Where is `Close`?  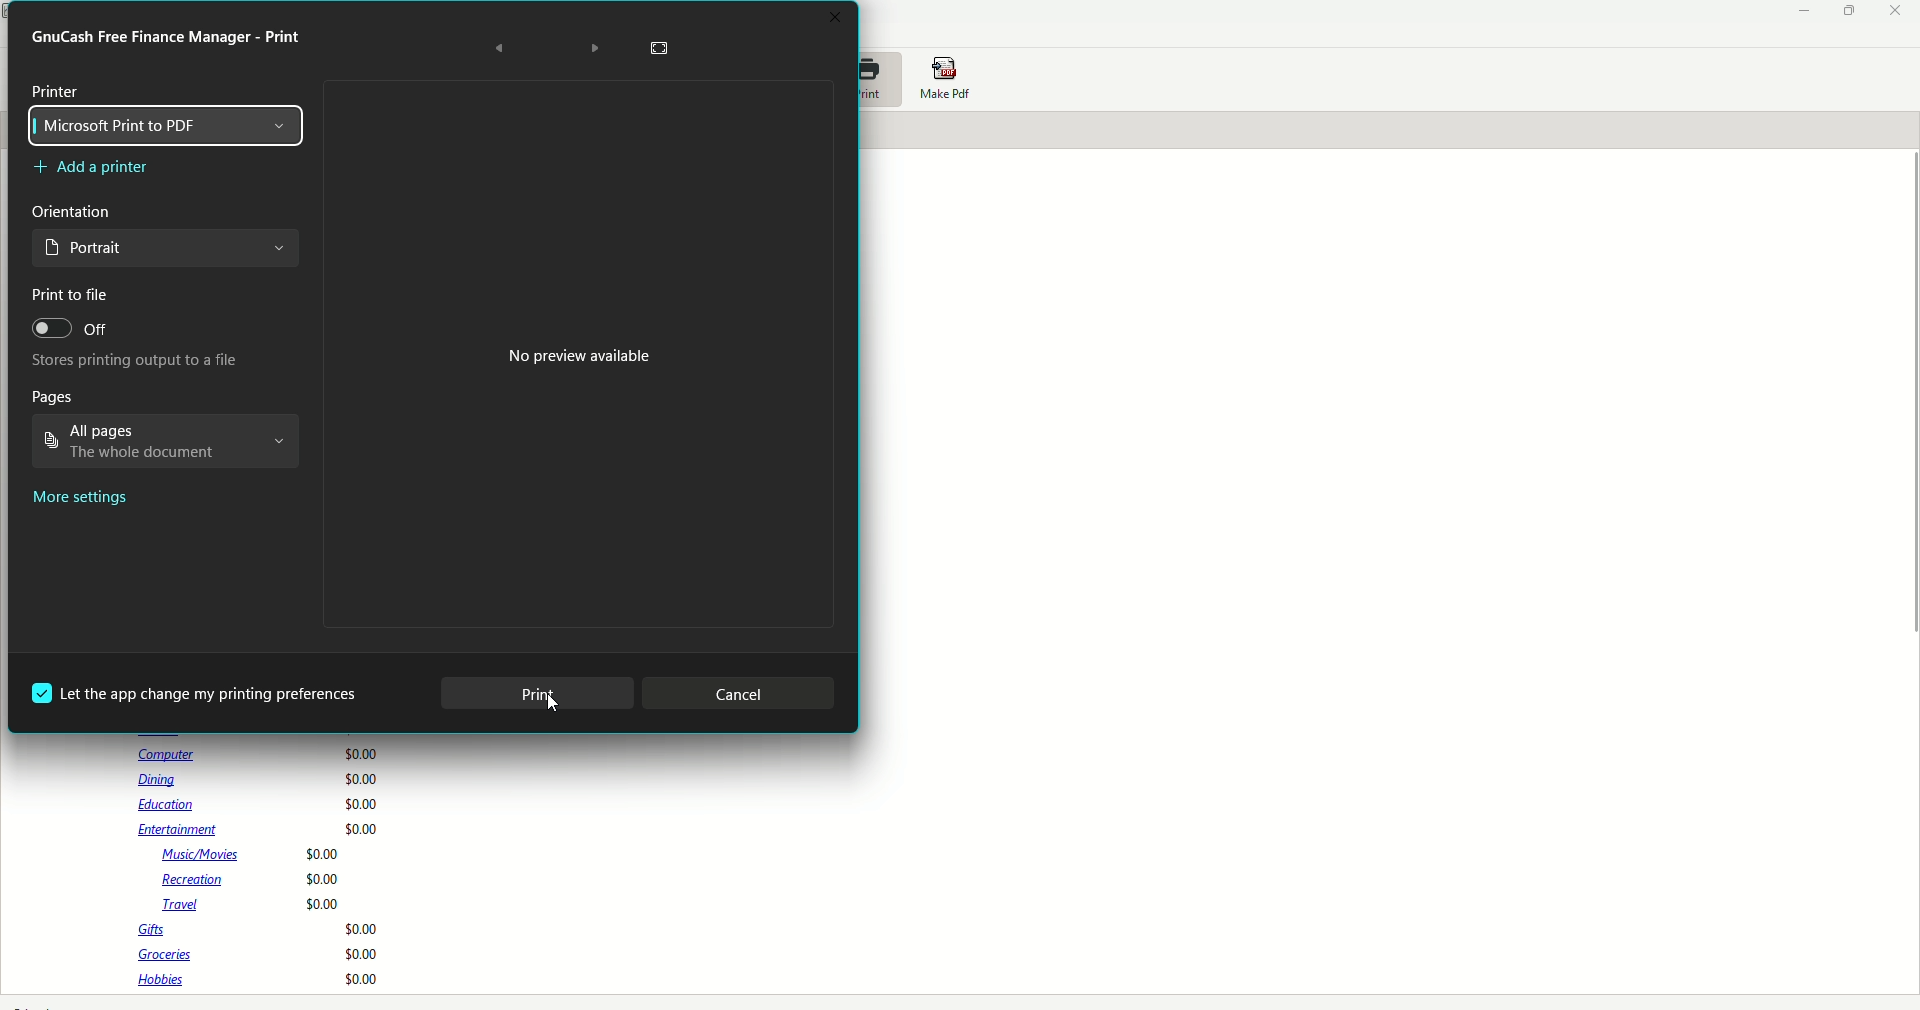 Close is located at coordinates (837, 16).